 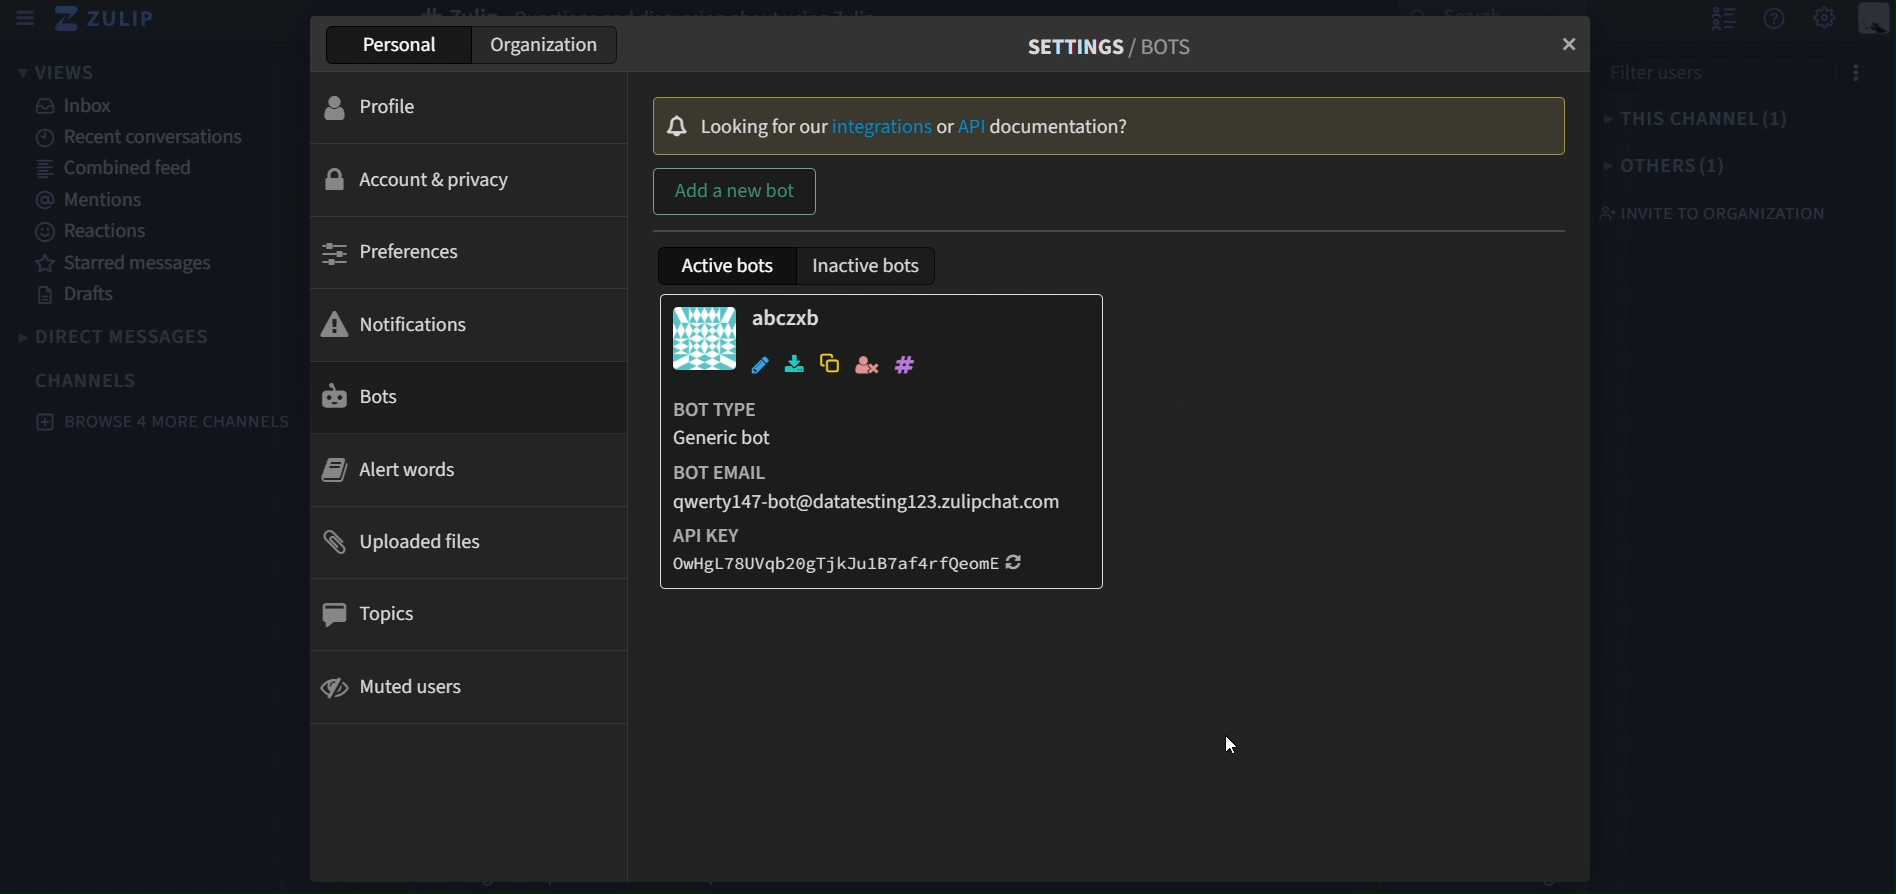 What do you see at coordinates (385, 398) in the screenshot?
I see `bots` at bounding box center [385, 398].